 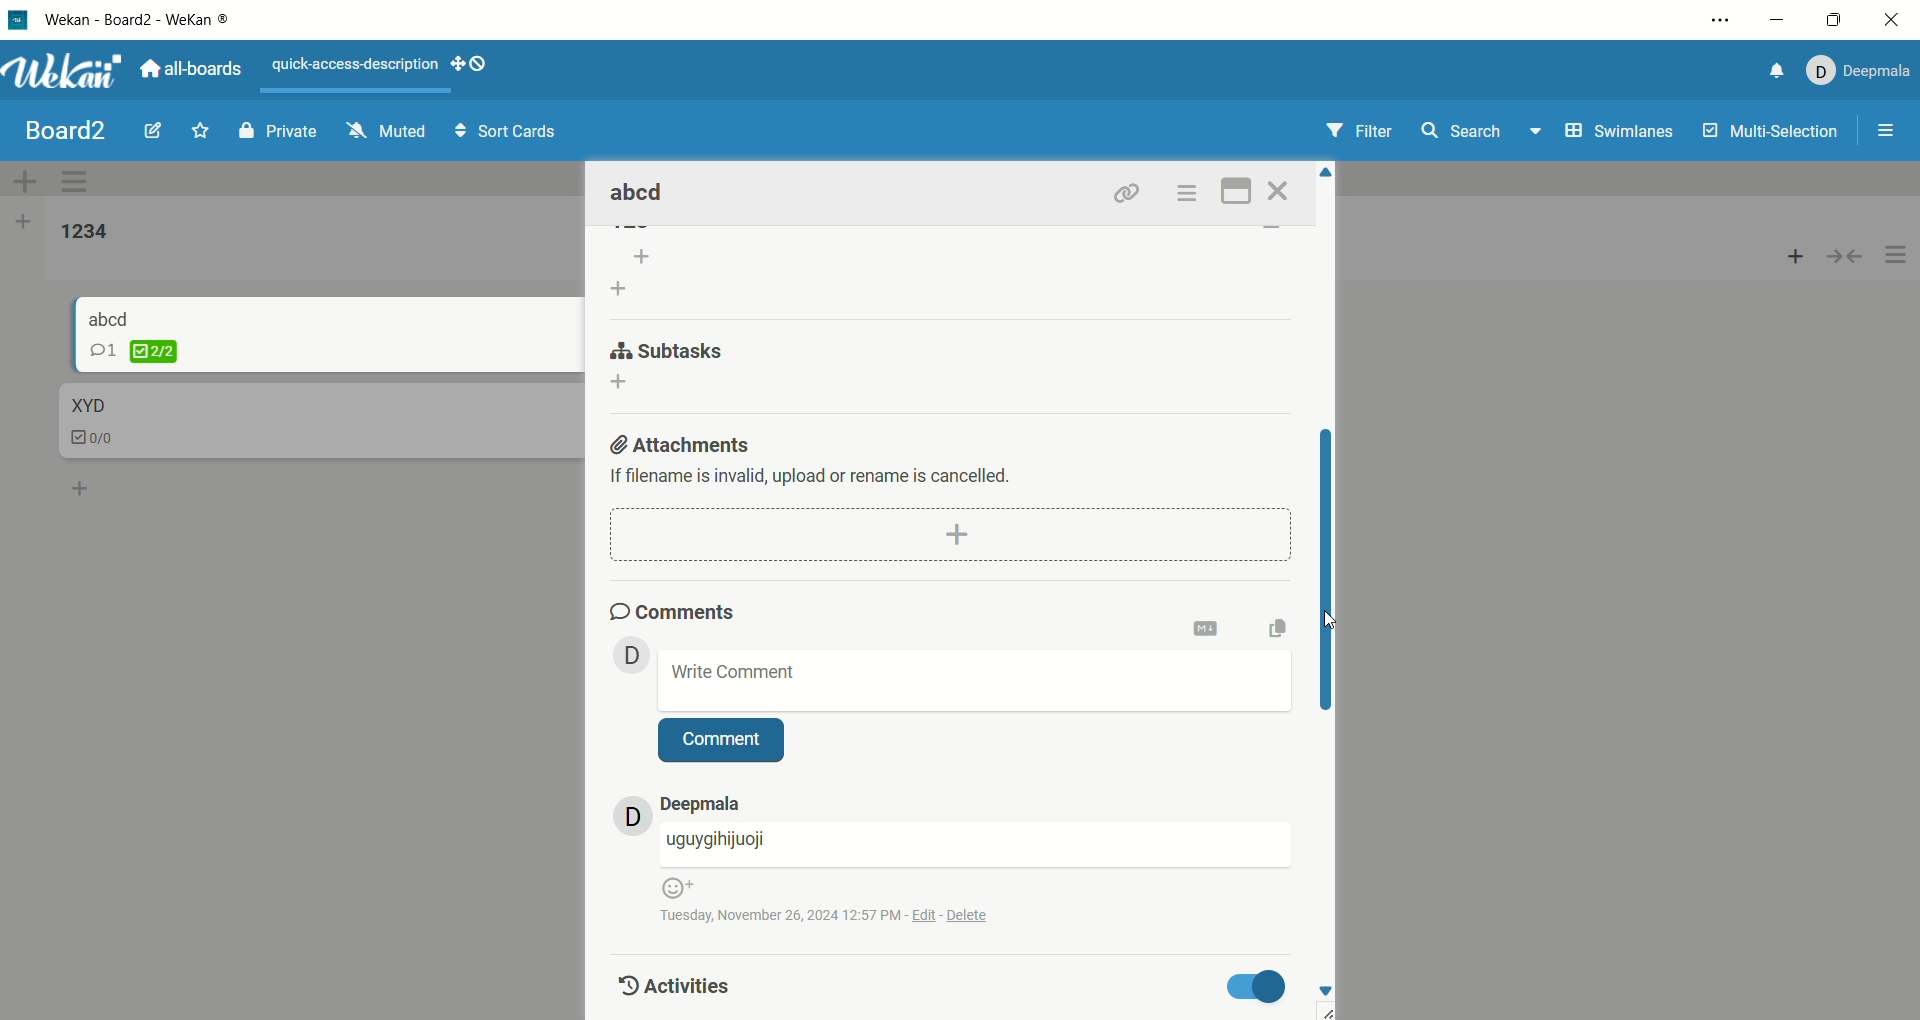 I want to click on muted, so click(x=387, y=130).